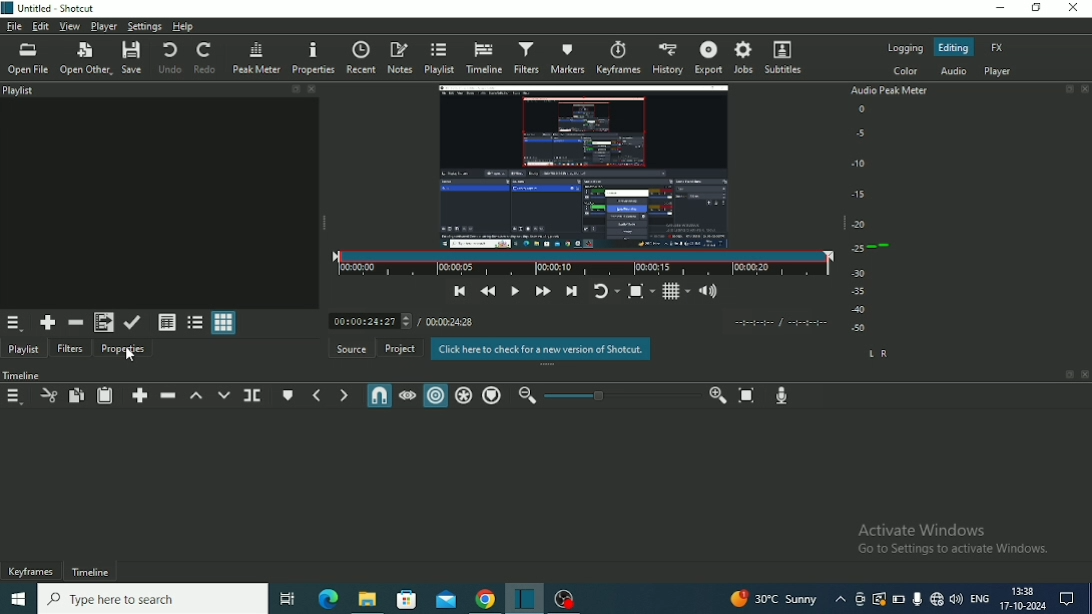 Image resolution: width=1092 pixels, height=614 pixels. I want to click on Update, so click(133, 323).